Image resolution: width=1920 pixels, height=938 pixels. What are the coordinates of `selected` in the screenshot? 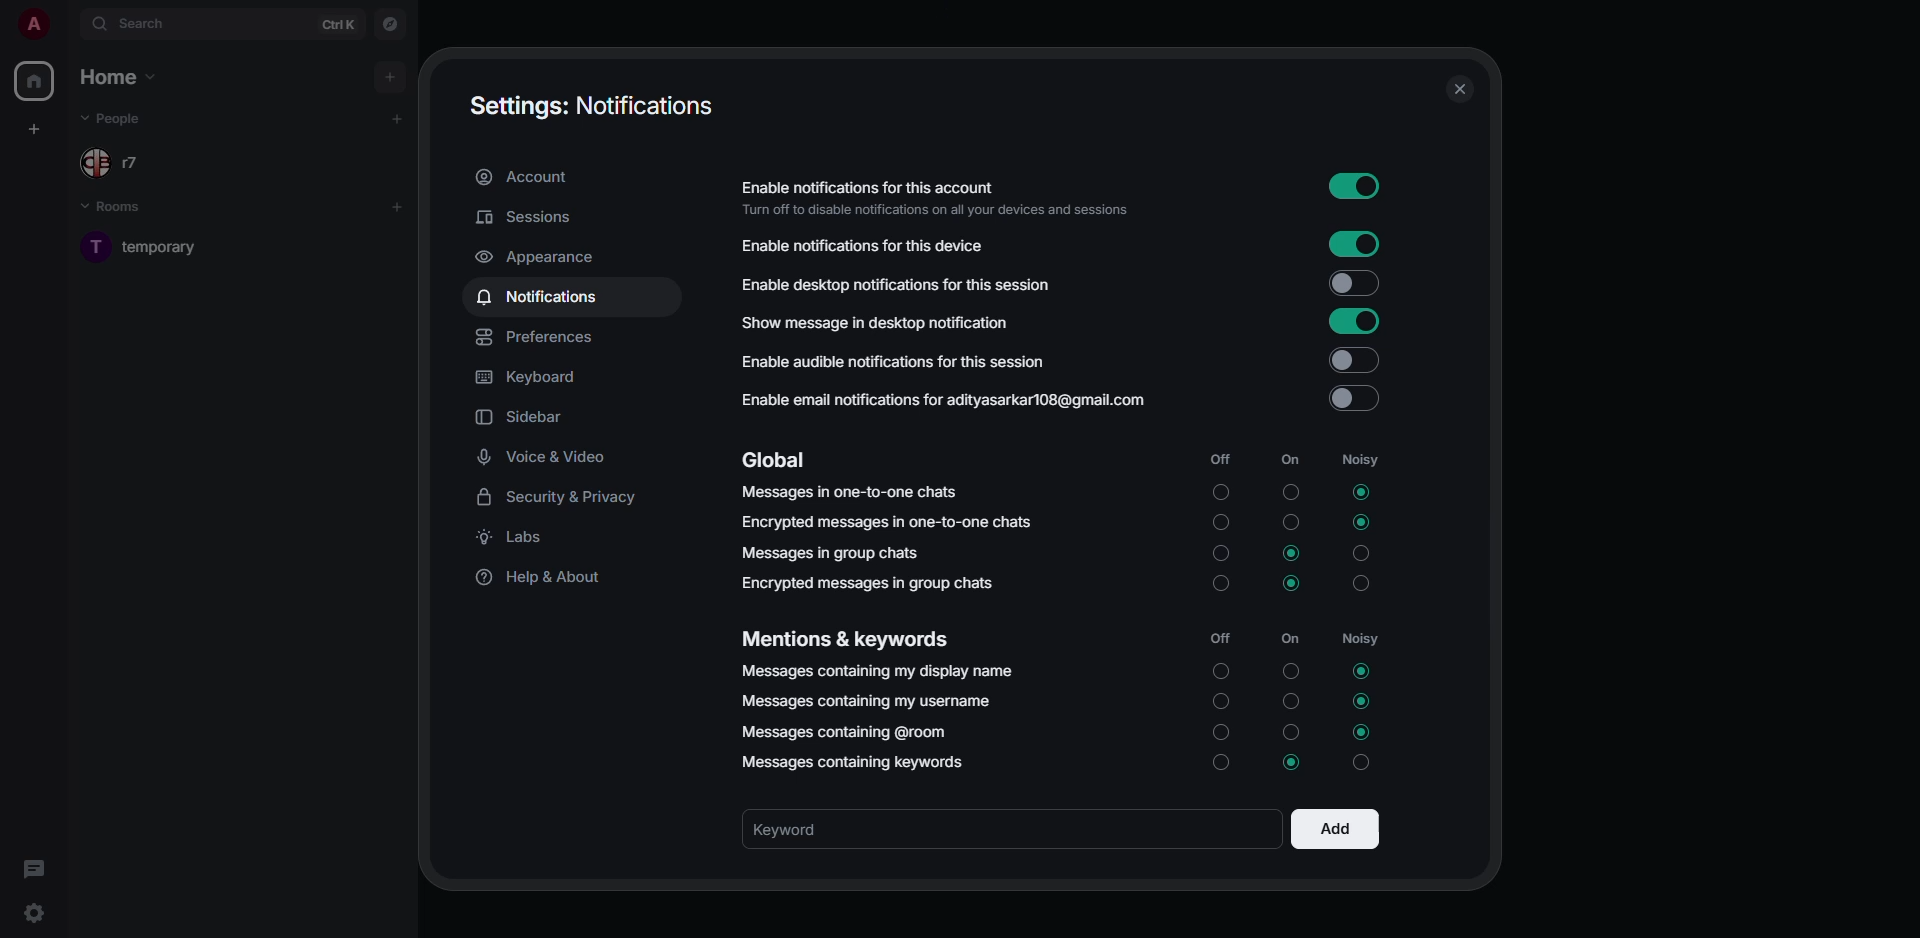 It's located at (1362, 669).